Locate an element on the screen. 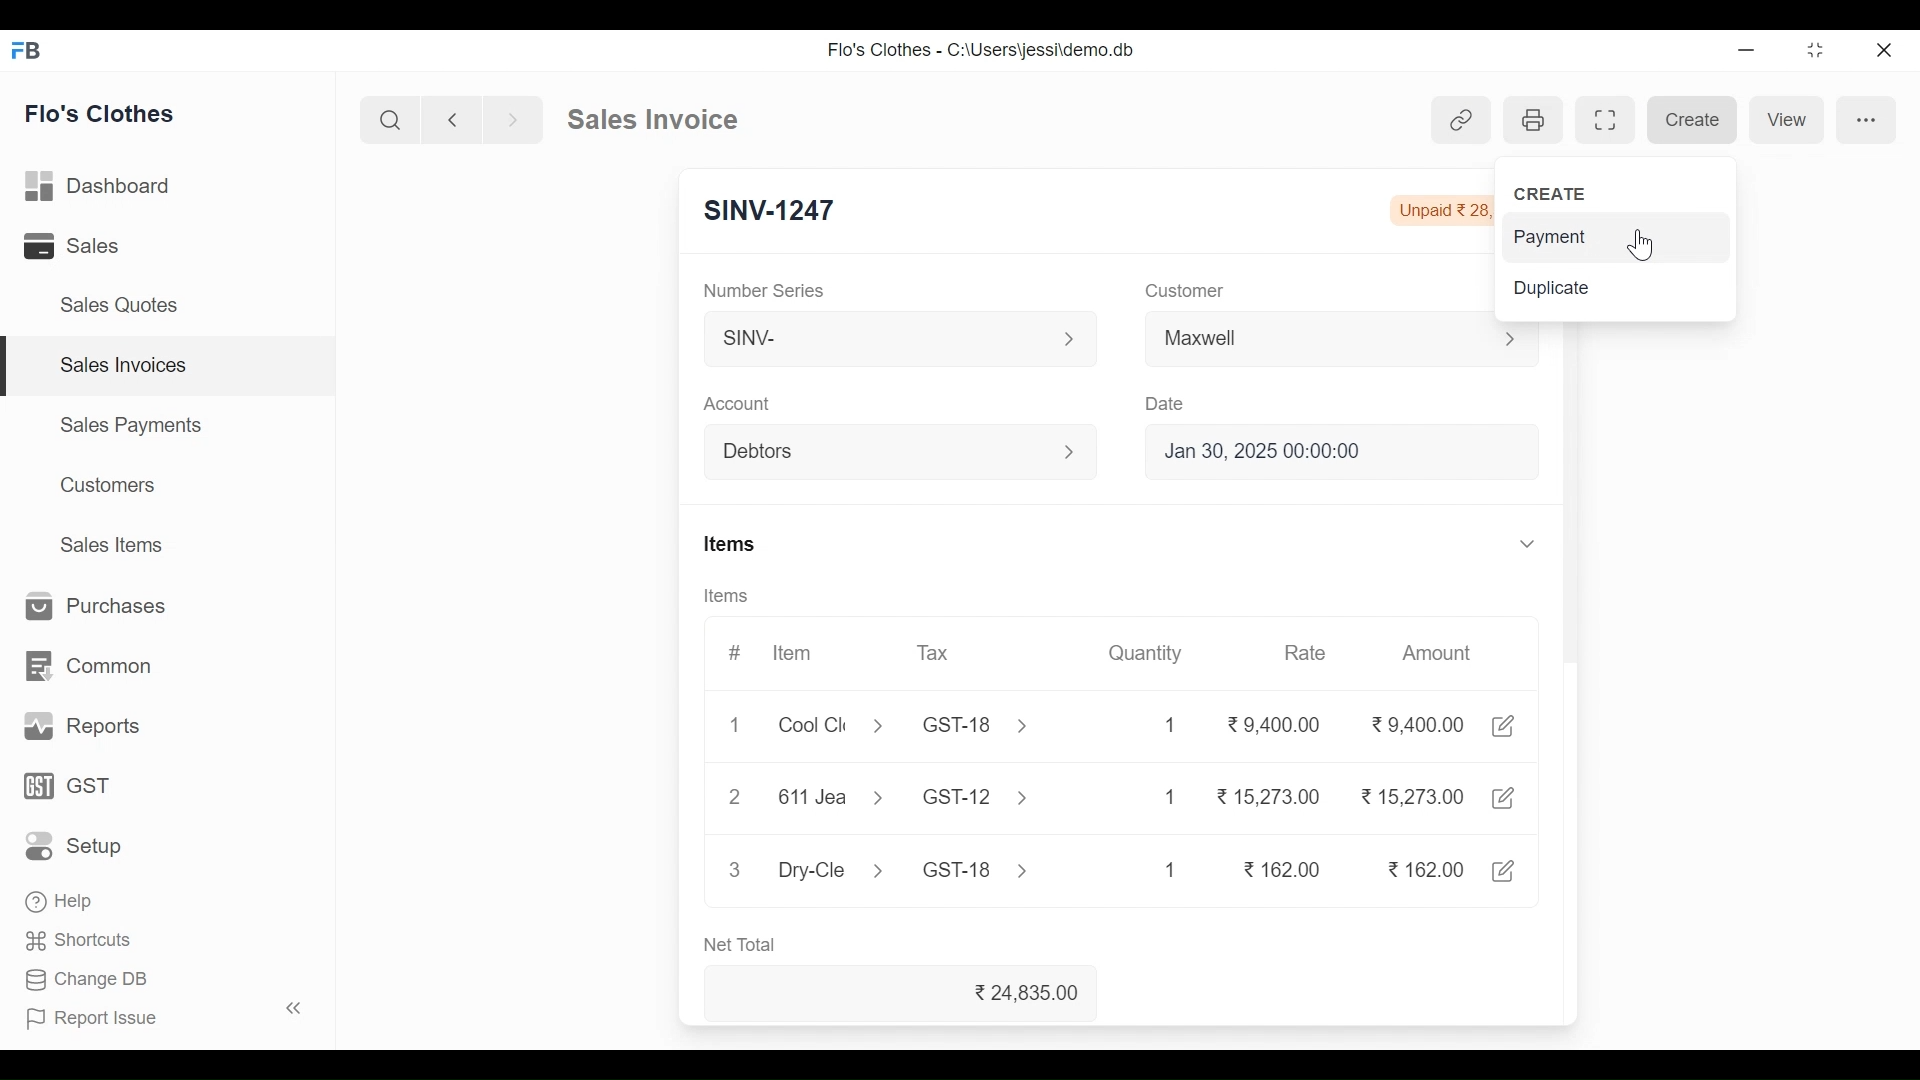 This screenshot has height=1080, width=1920. Customers is located at coordinates (111, 485).